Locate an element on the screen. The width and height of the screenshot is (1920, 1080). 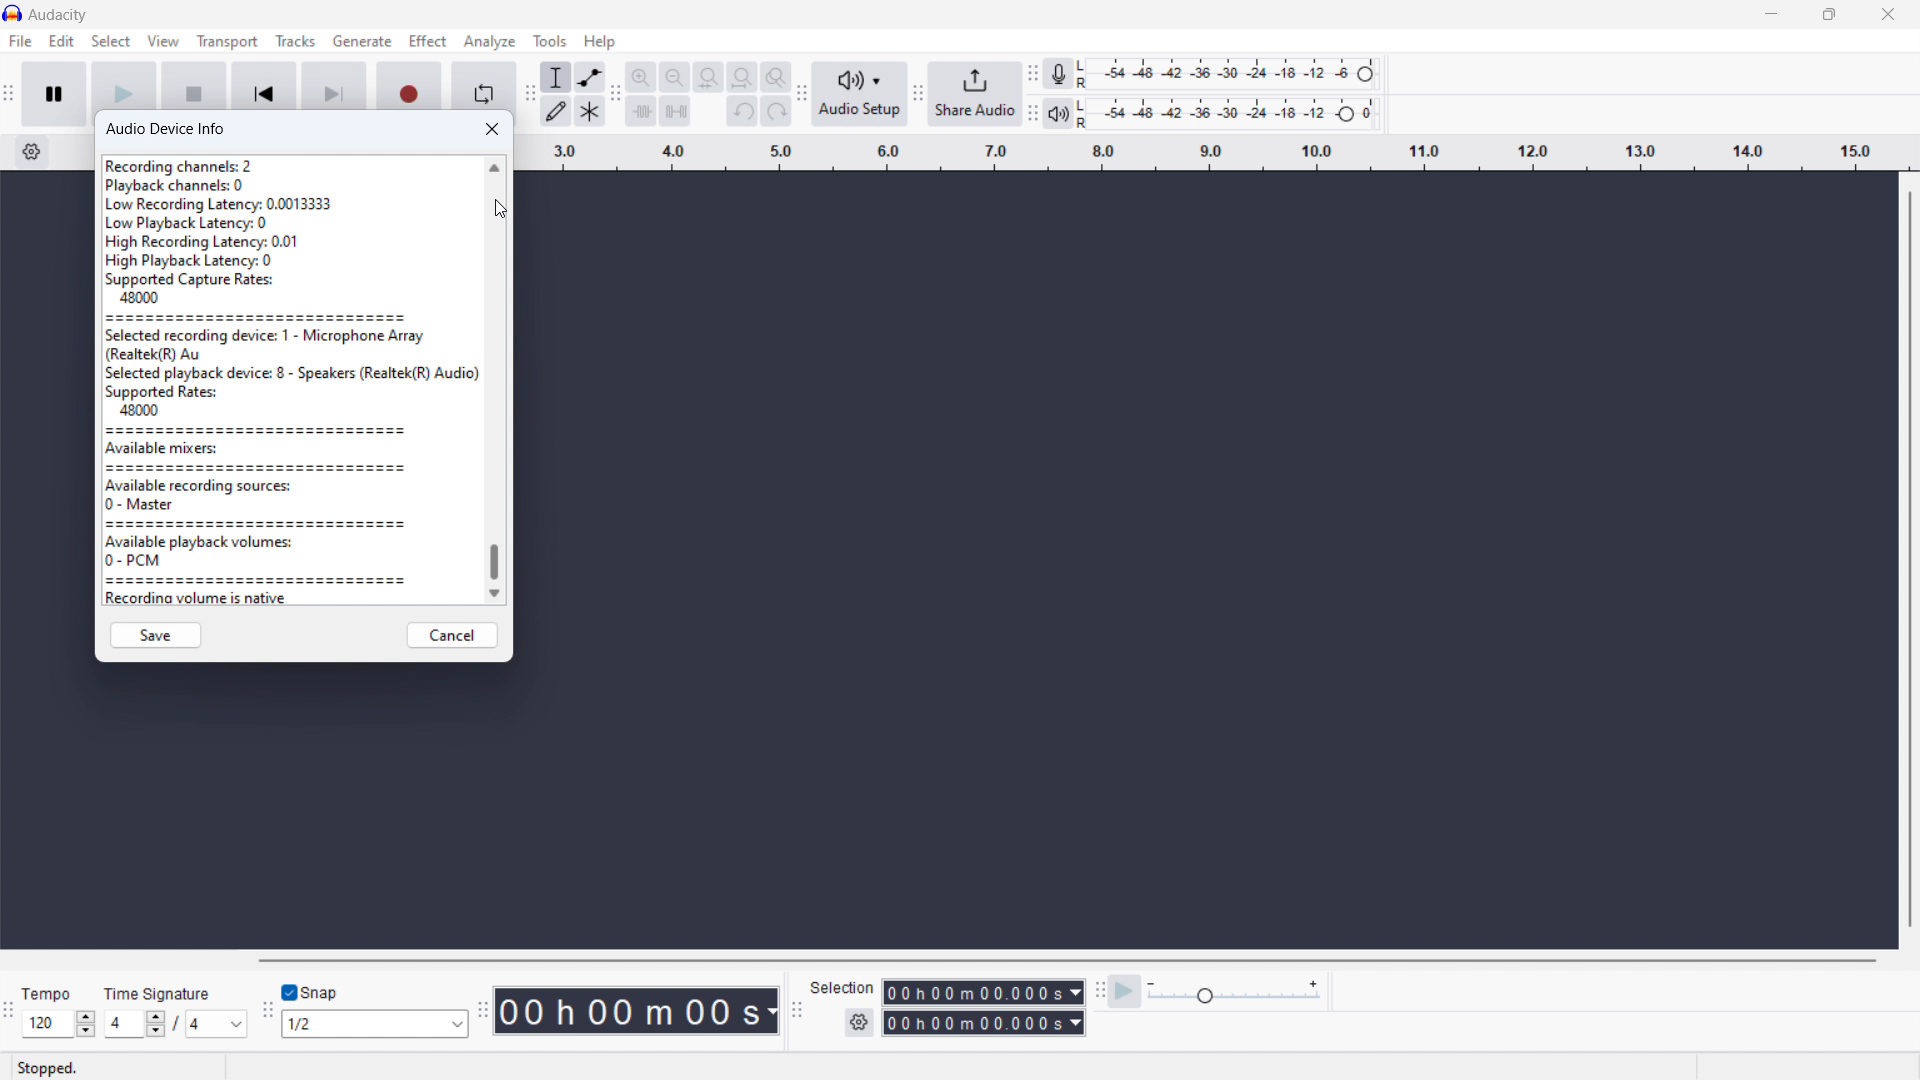
playback speed is located at coordinates (1235, 993).